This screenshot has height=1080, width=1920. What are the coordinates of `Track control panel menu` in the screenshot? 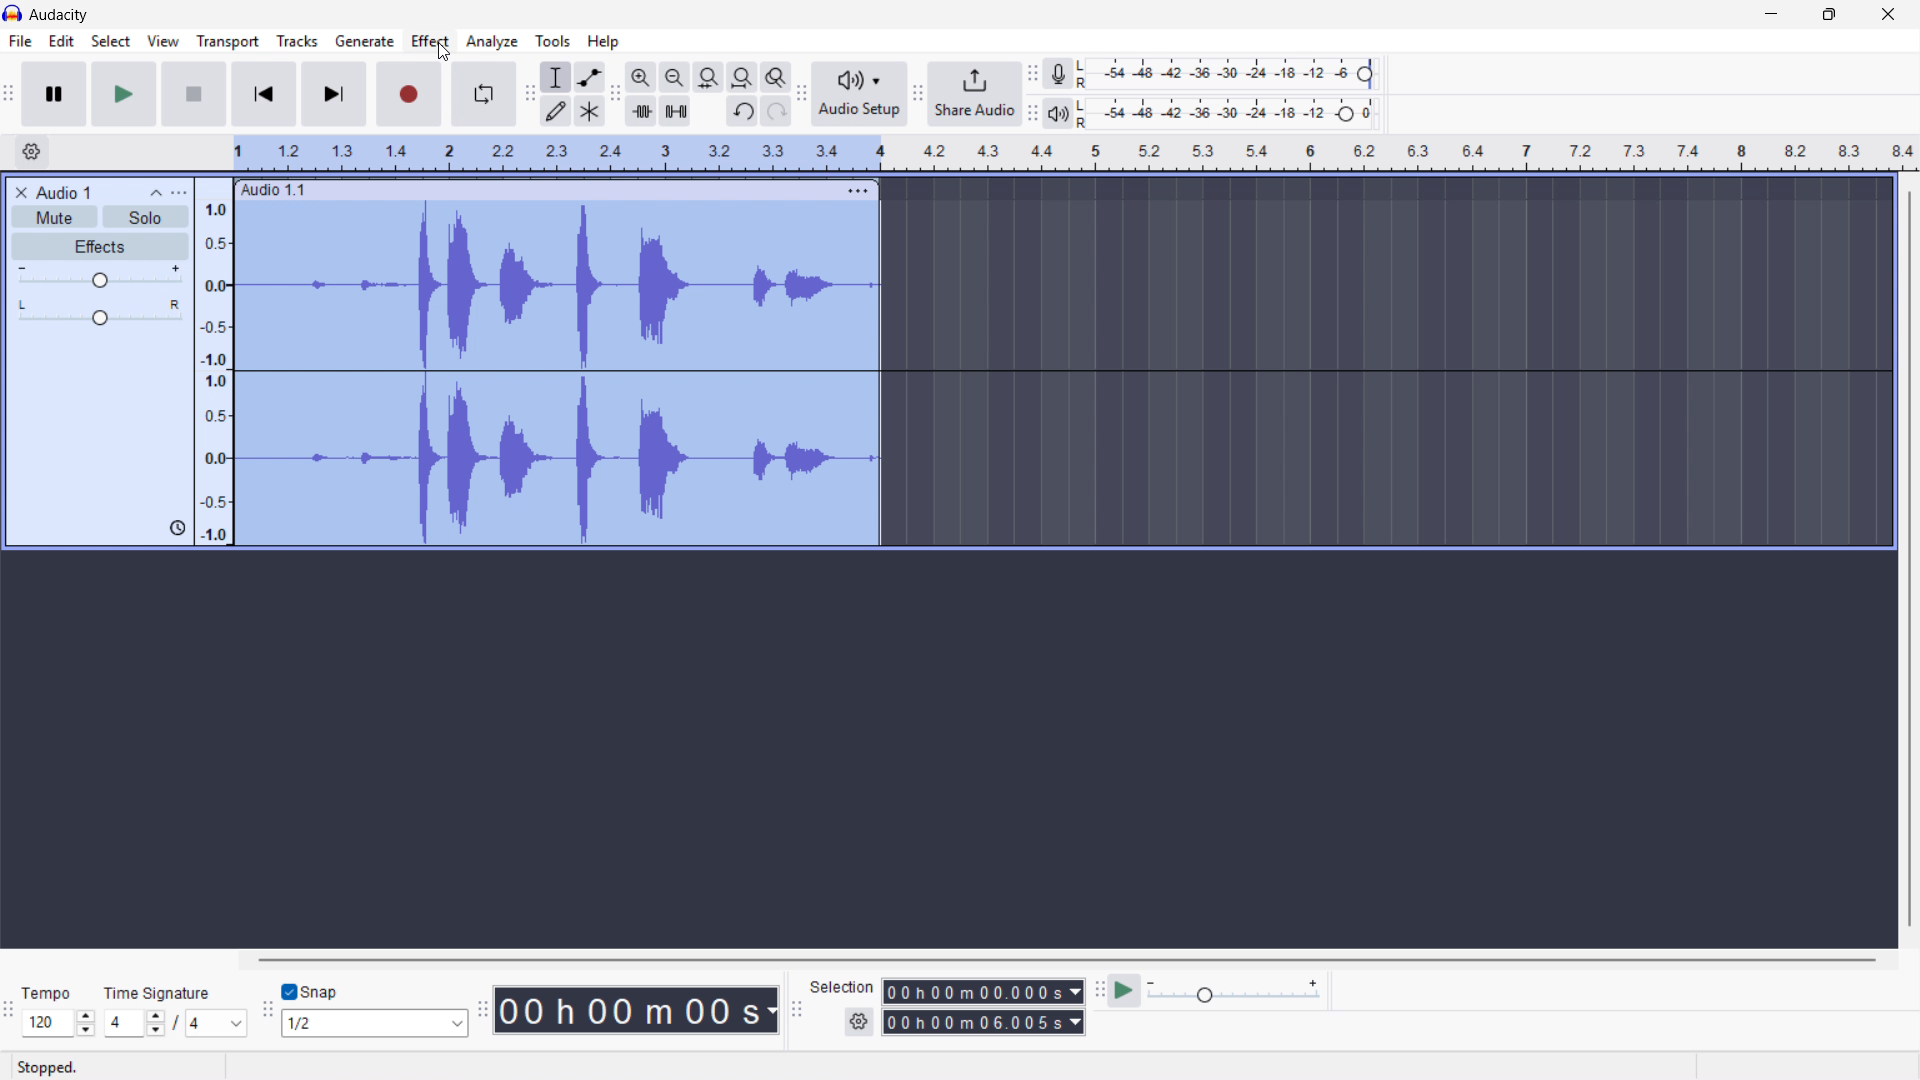 It's located at (179, 193).